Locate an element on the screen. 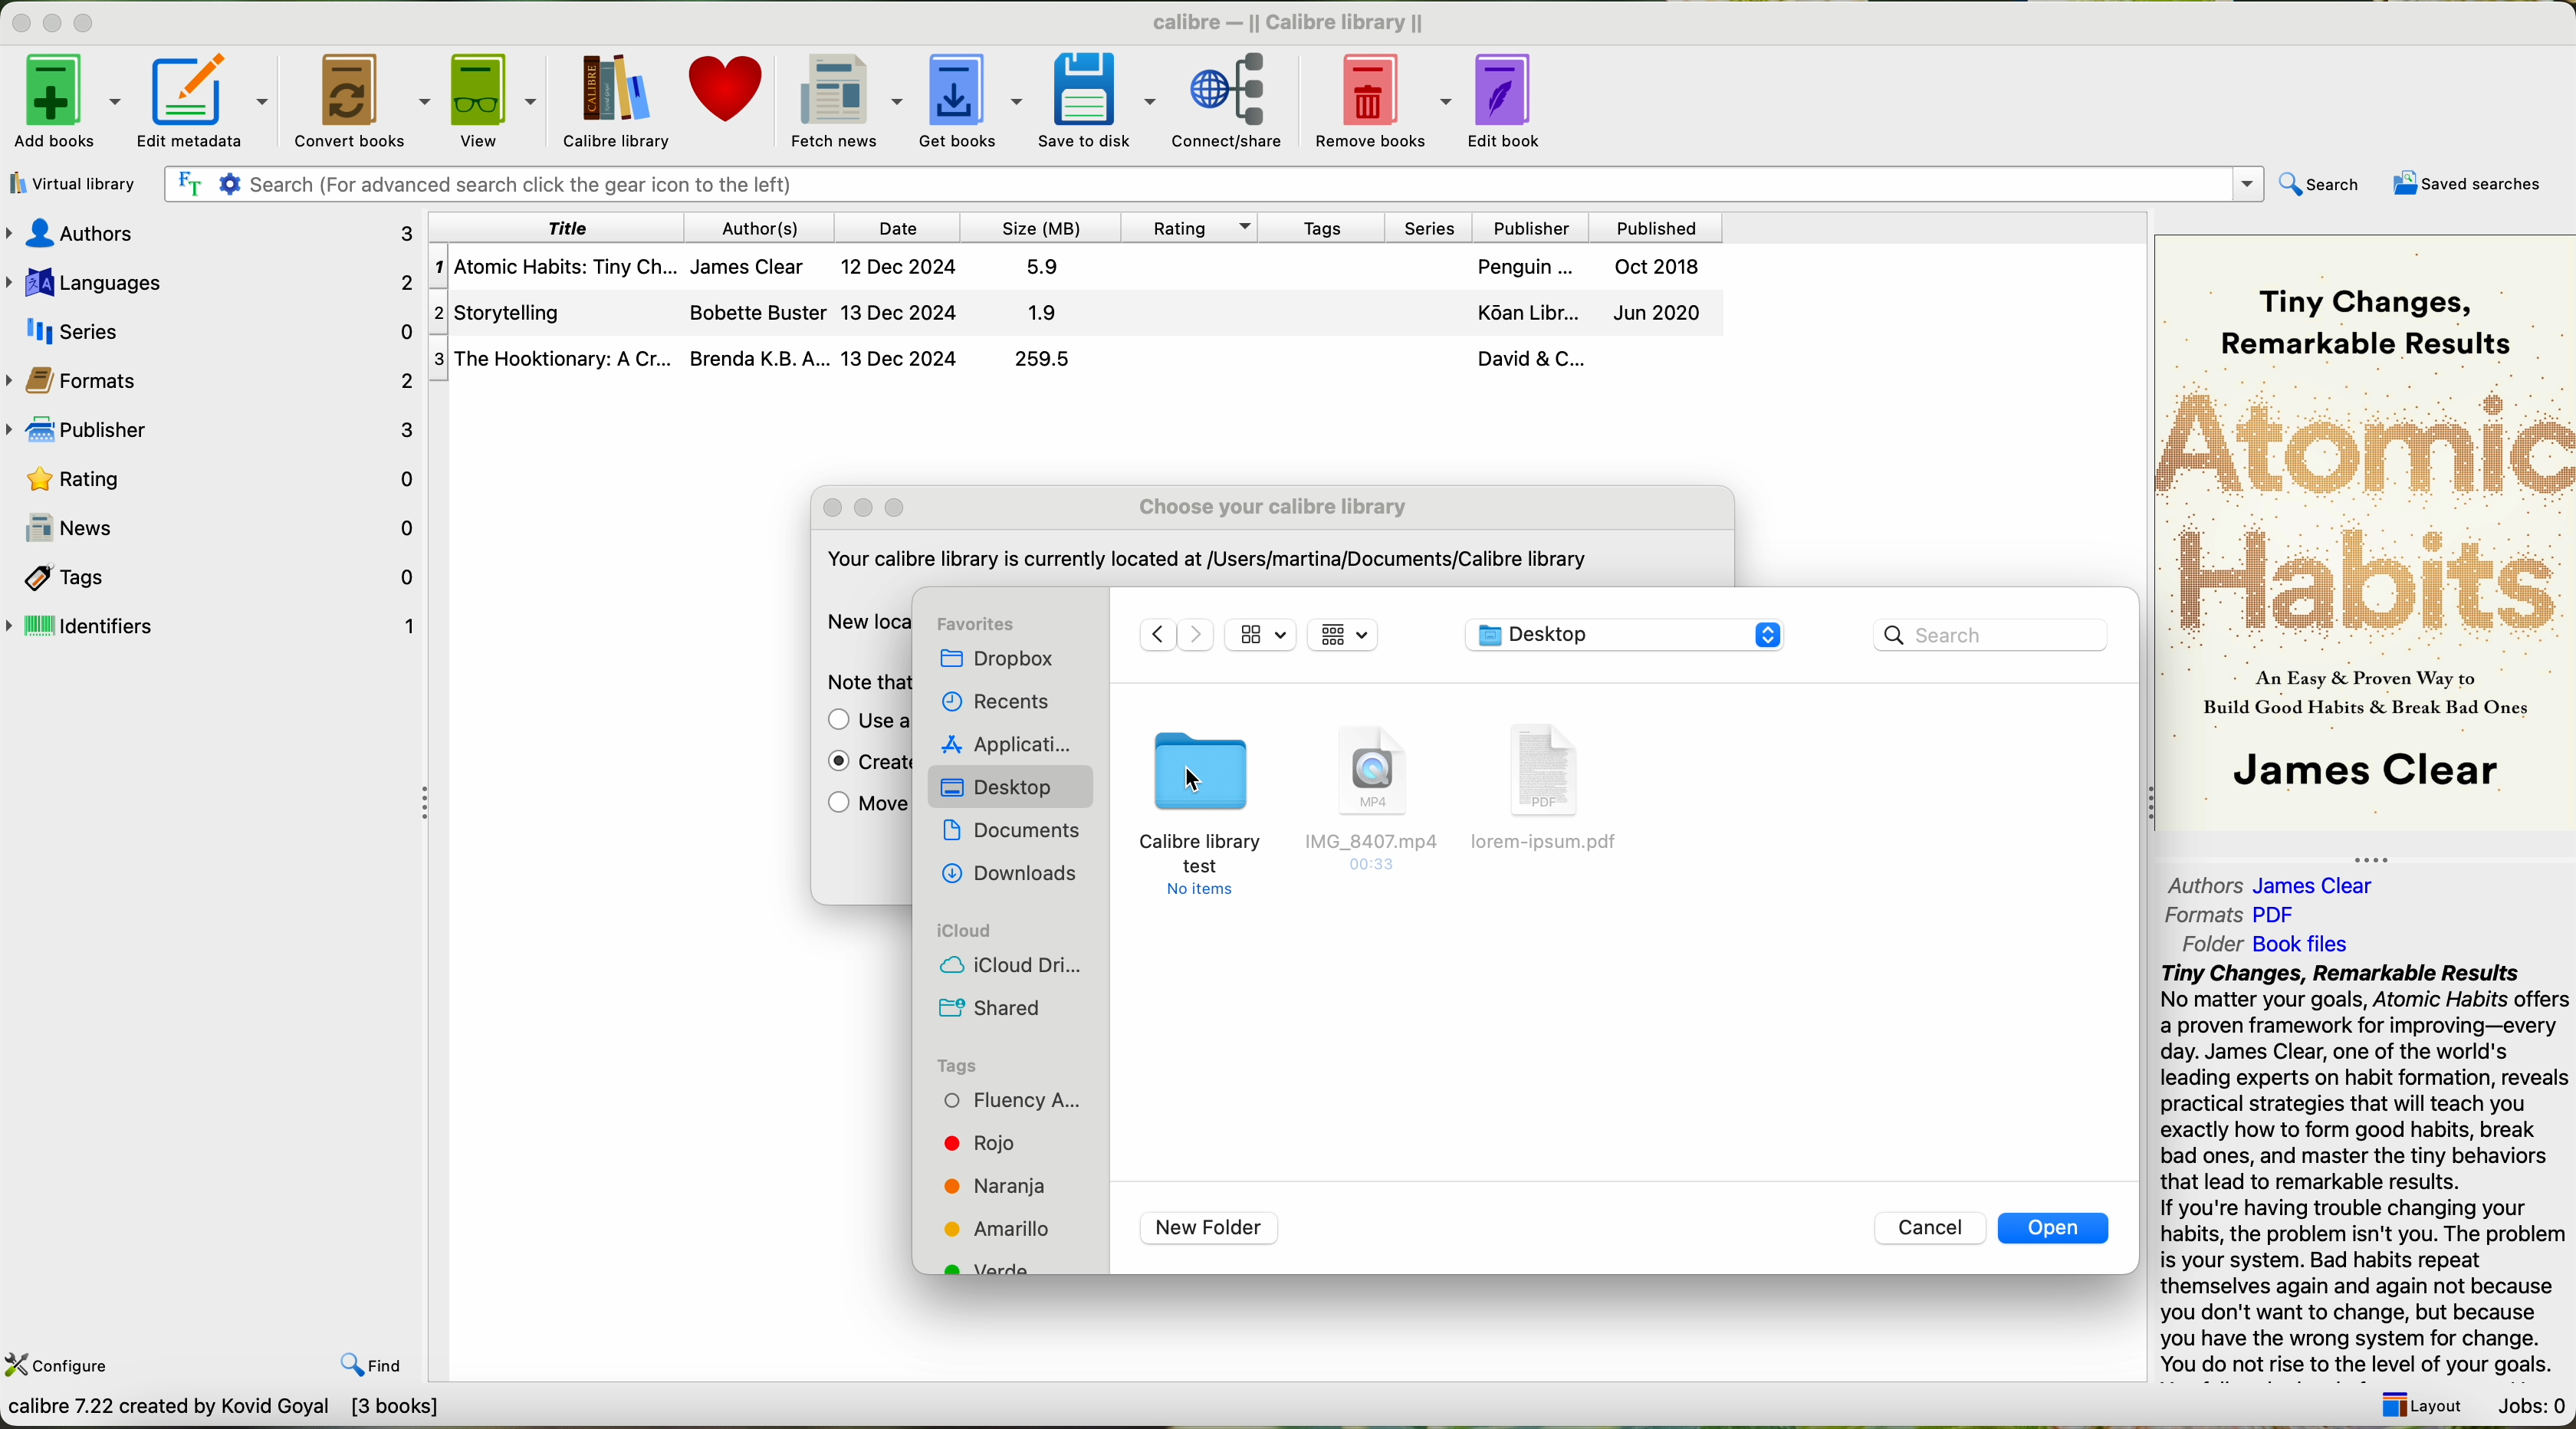 The image size is (2576, 1429). publisher is located at coordinates (217, 431).